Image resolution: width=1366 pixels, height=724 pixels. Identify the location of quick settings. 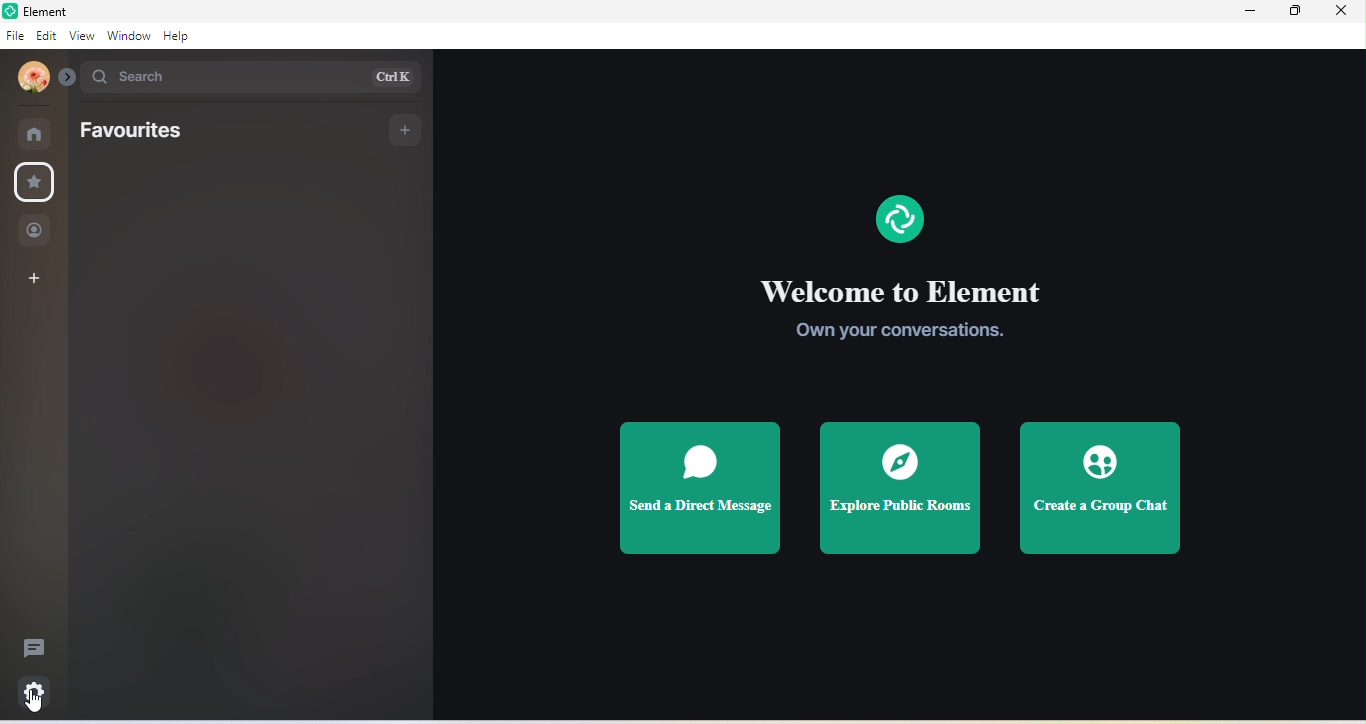
(38, 690).